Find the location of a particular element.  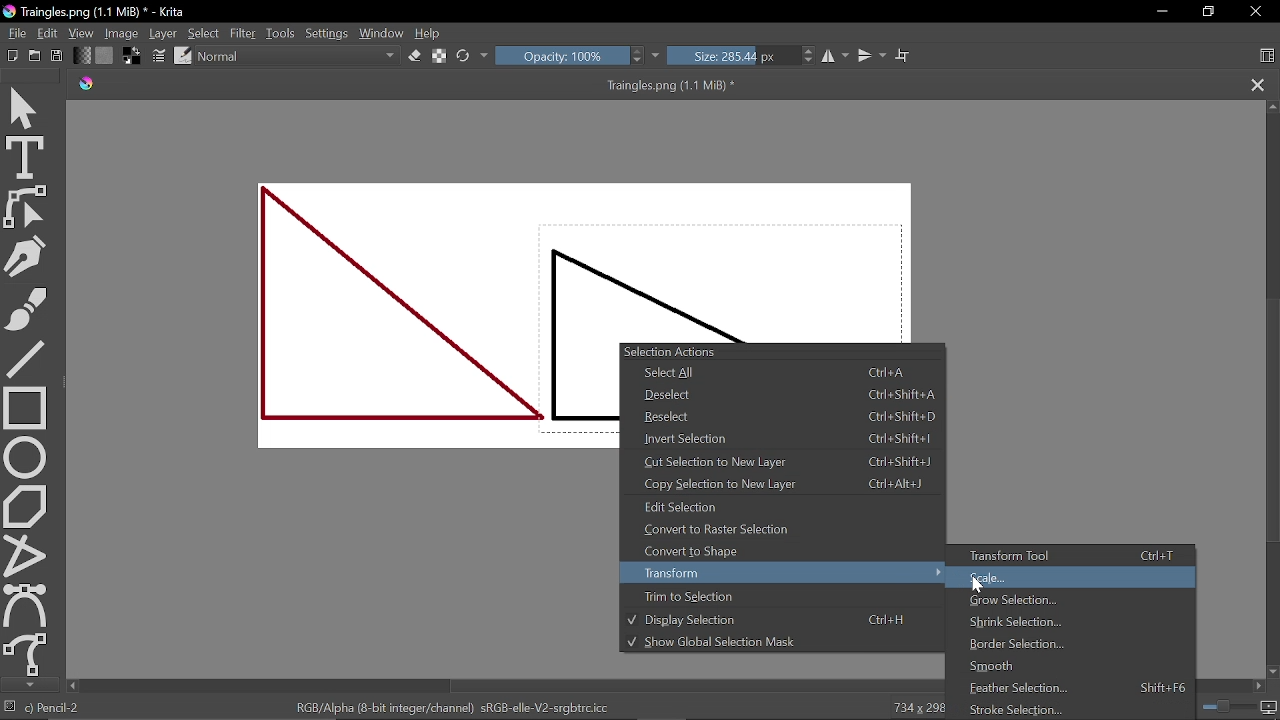

Filter is located at coordinates (243, 33).